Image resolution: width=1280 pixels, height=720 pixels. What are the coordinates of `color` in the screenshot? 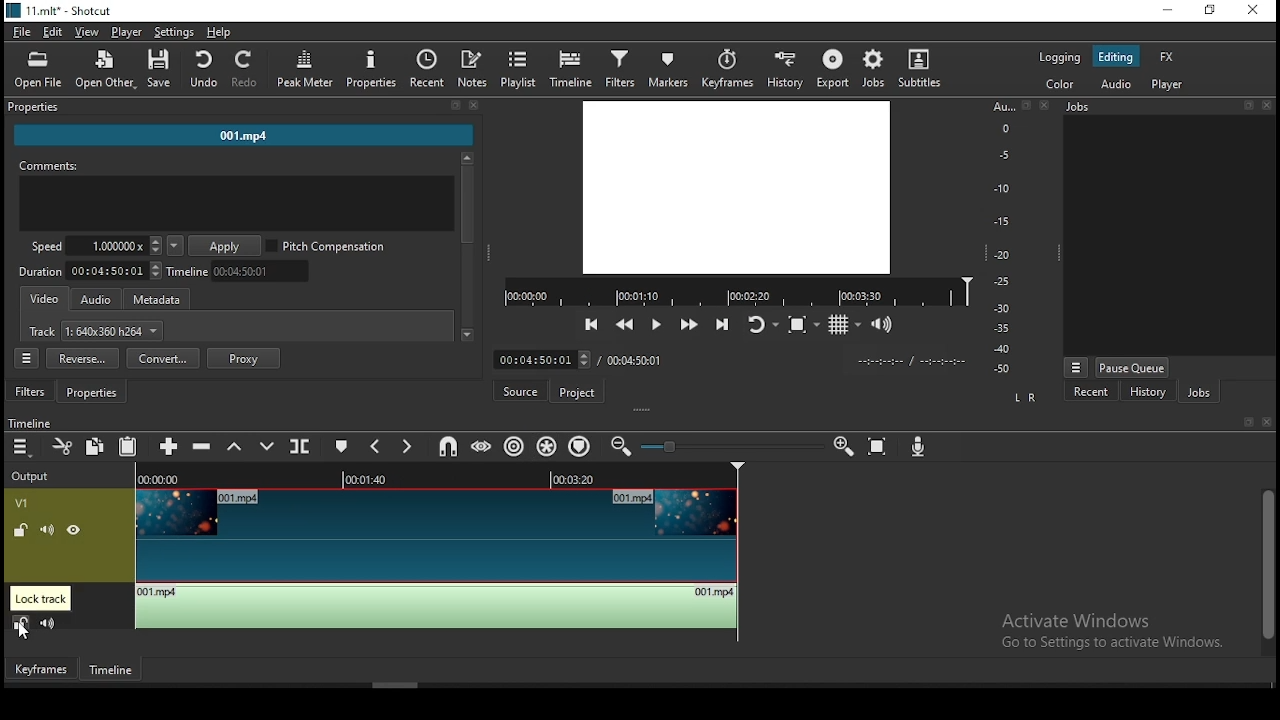 It's located at (1059, 83).